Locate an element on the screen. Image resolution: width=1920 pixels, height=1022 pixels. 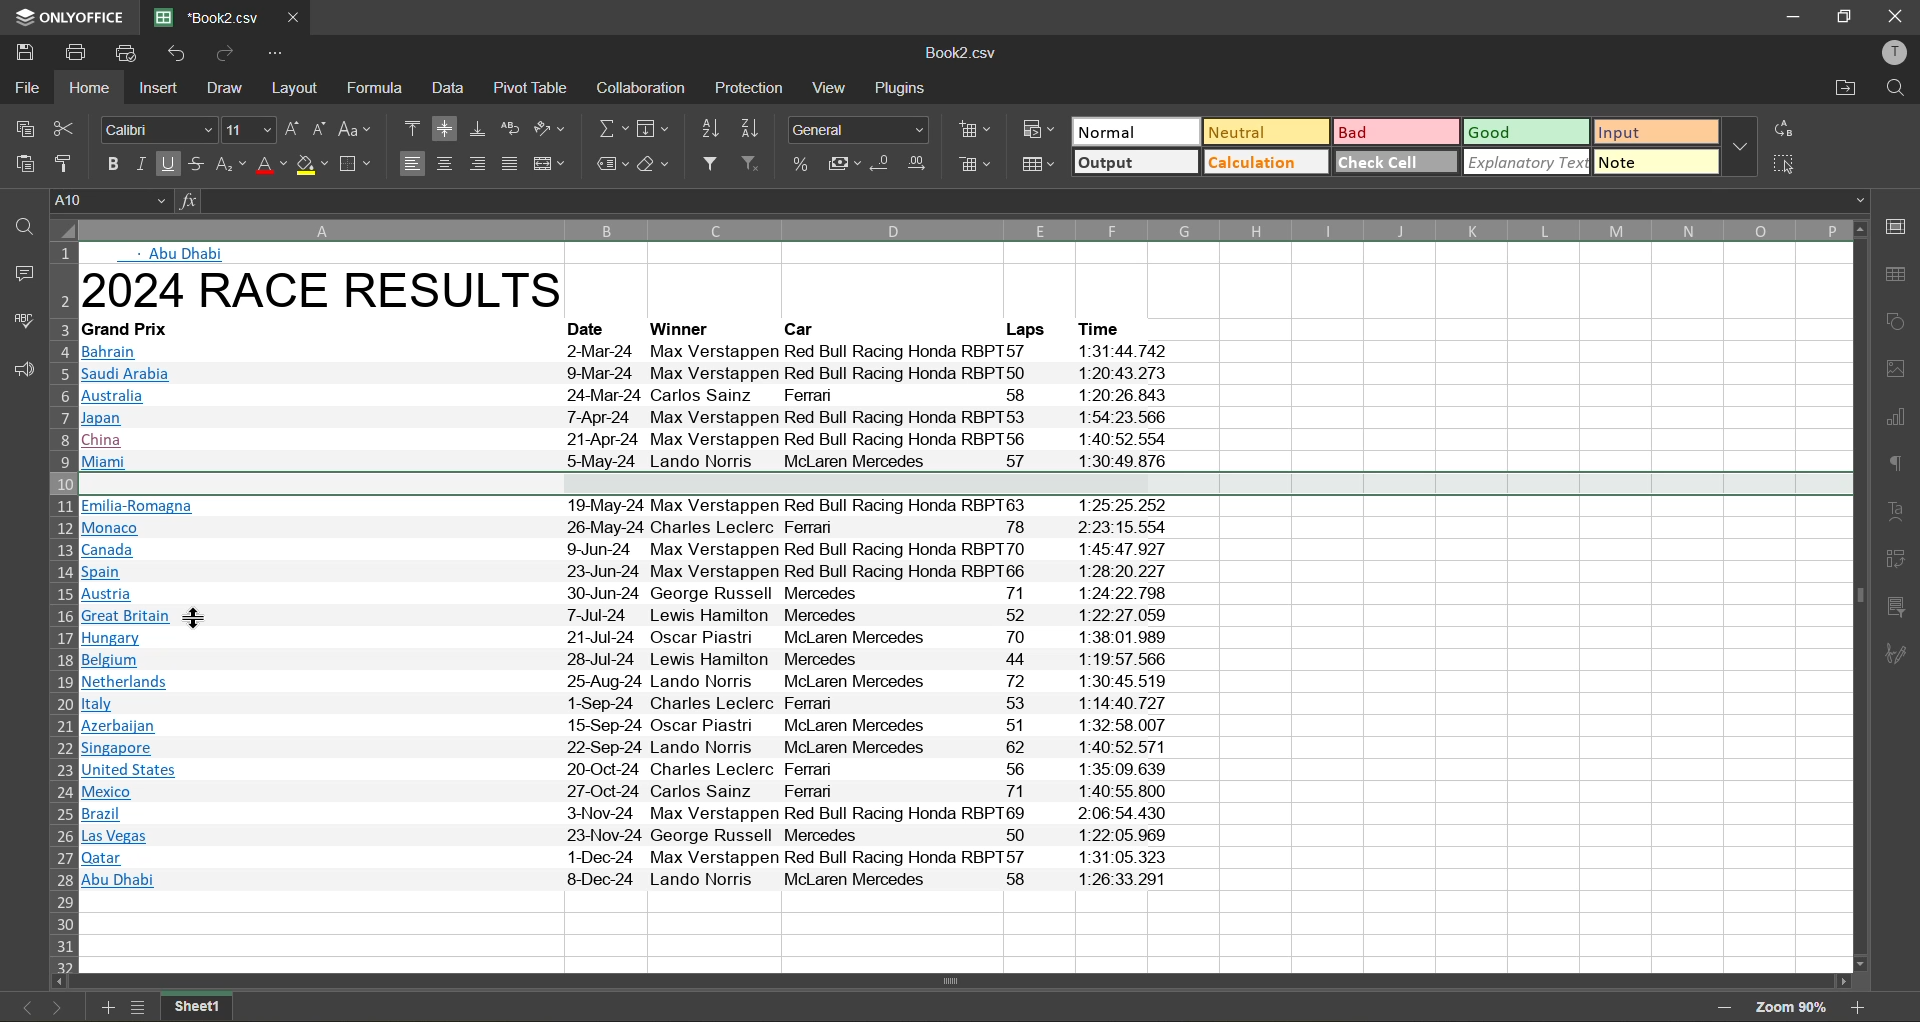
Austria 30-Jun-24 George Russell Mercedes 71 1:24:22.798 is located at coordinates (625, 595).